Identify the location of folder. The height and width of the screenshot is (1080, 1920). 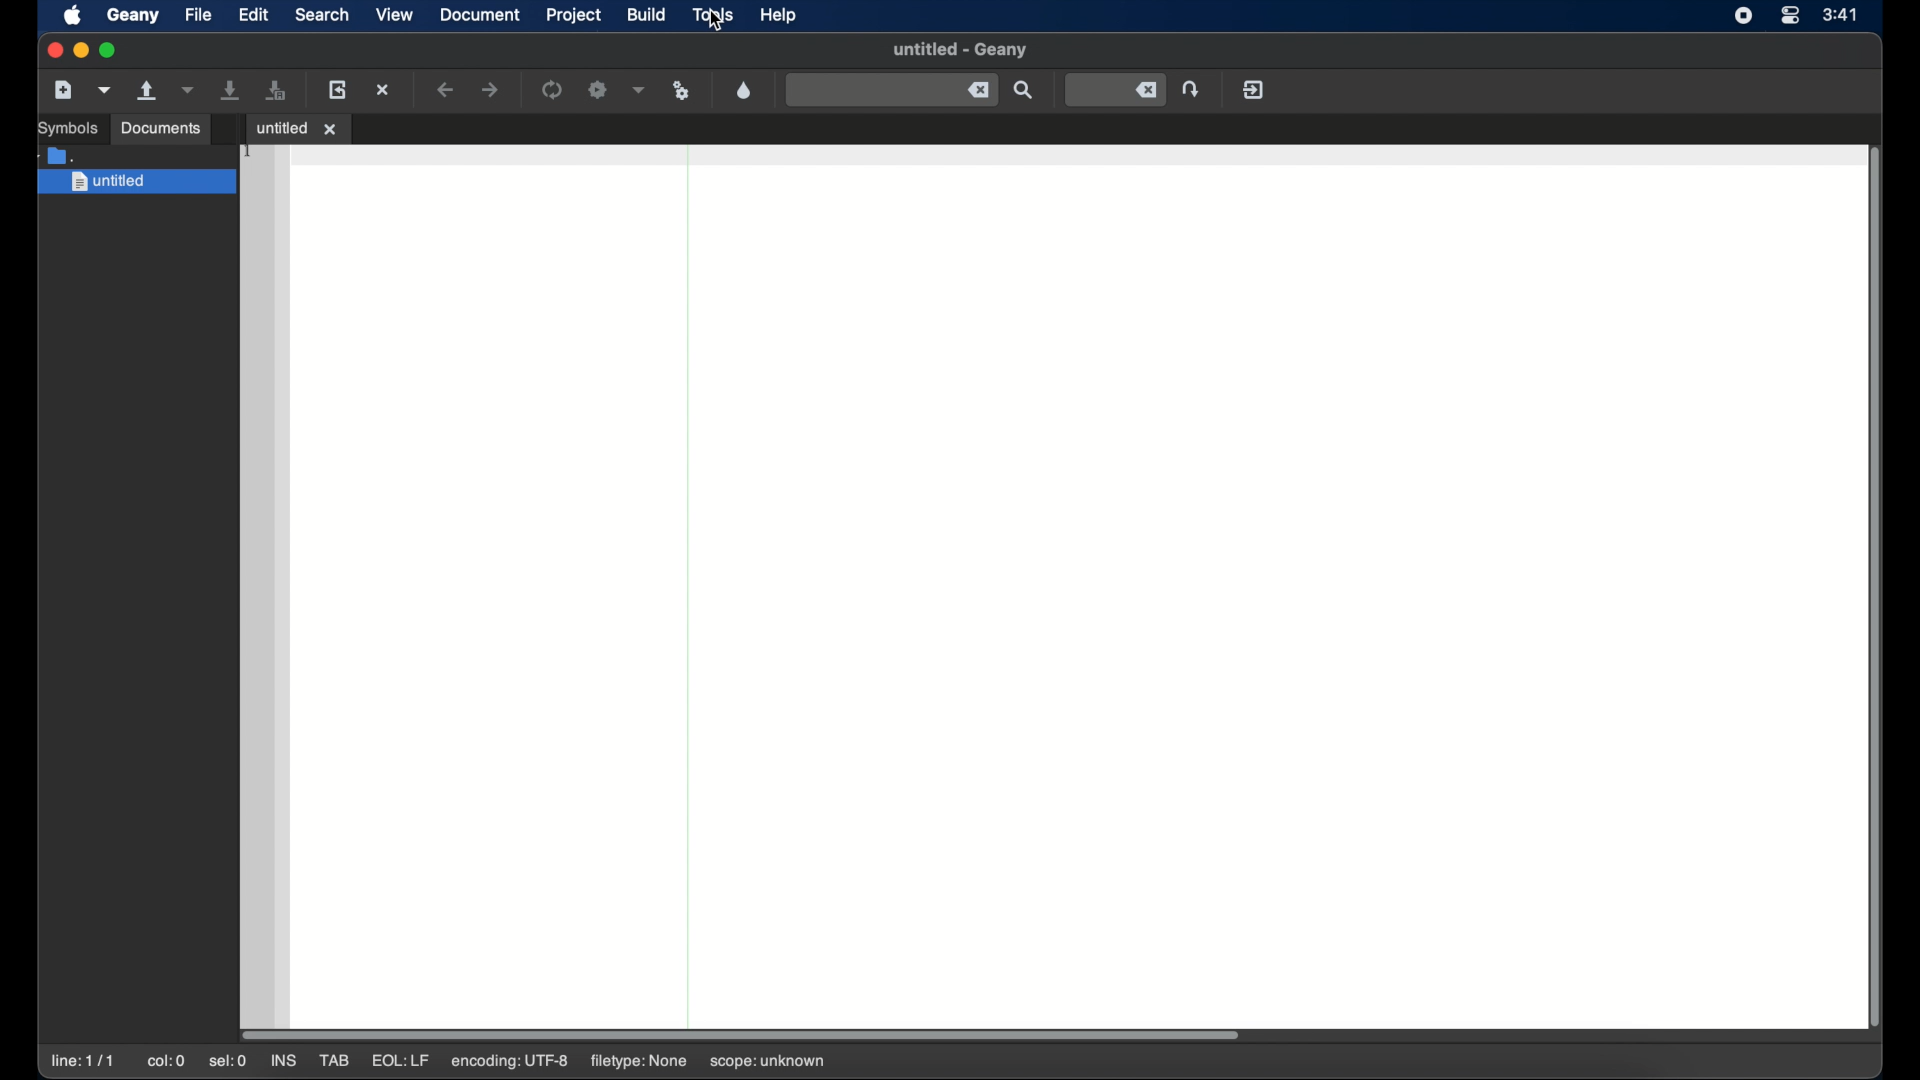
(57, 155).